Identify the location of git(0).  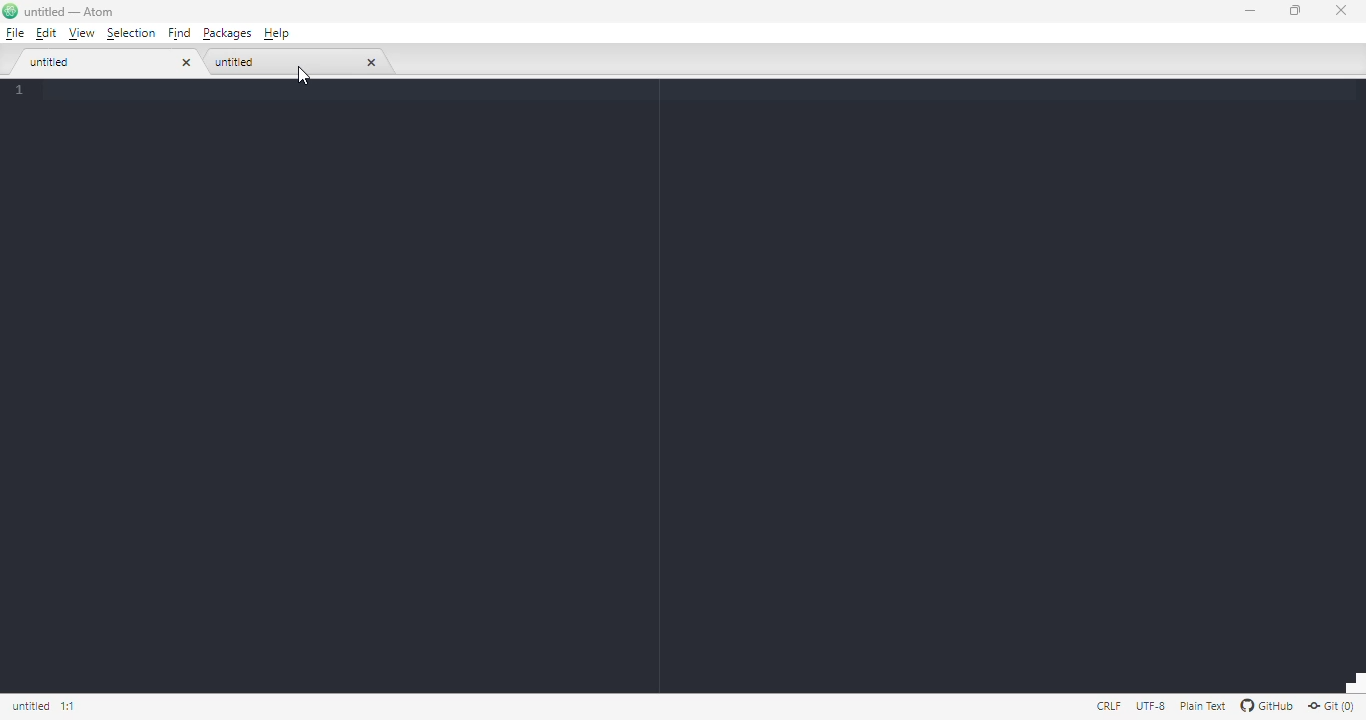
(1332, 706).